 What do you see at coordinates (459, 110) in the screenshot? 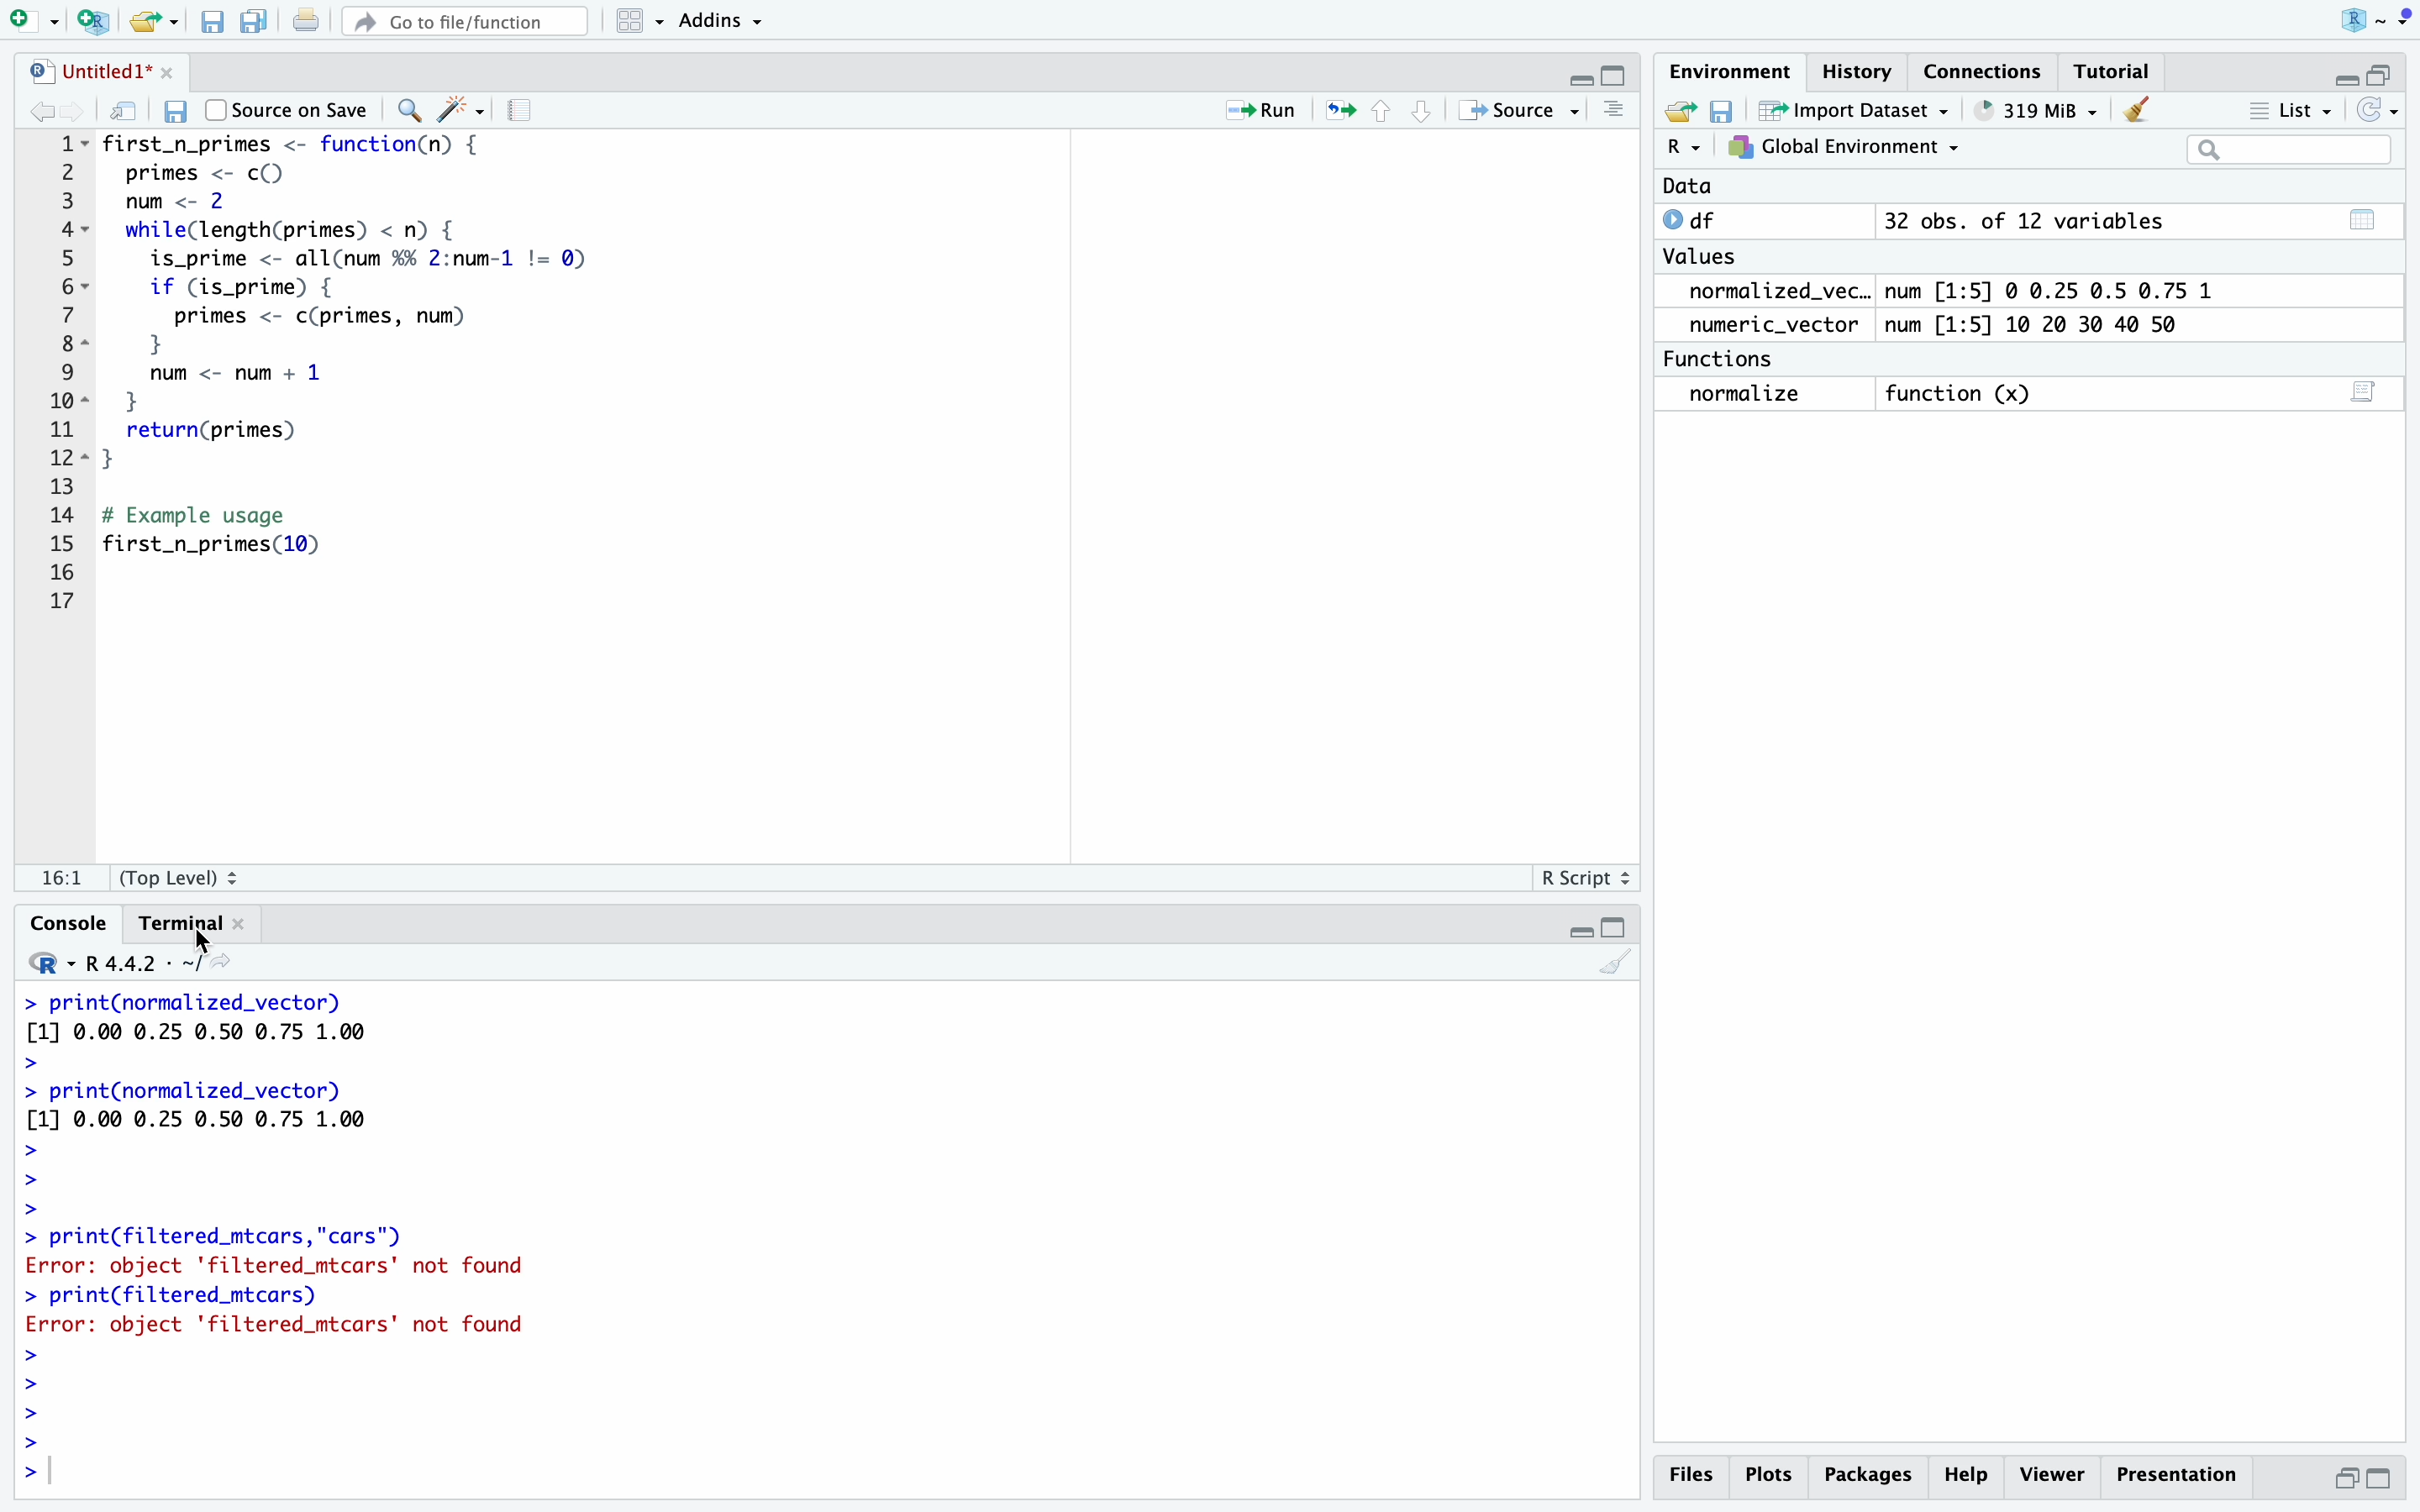
I see `code tools` at bounding box center [459, 110].